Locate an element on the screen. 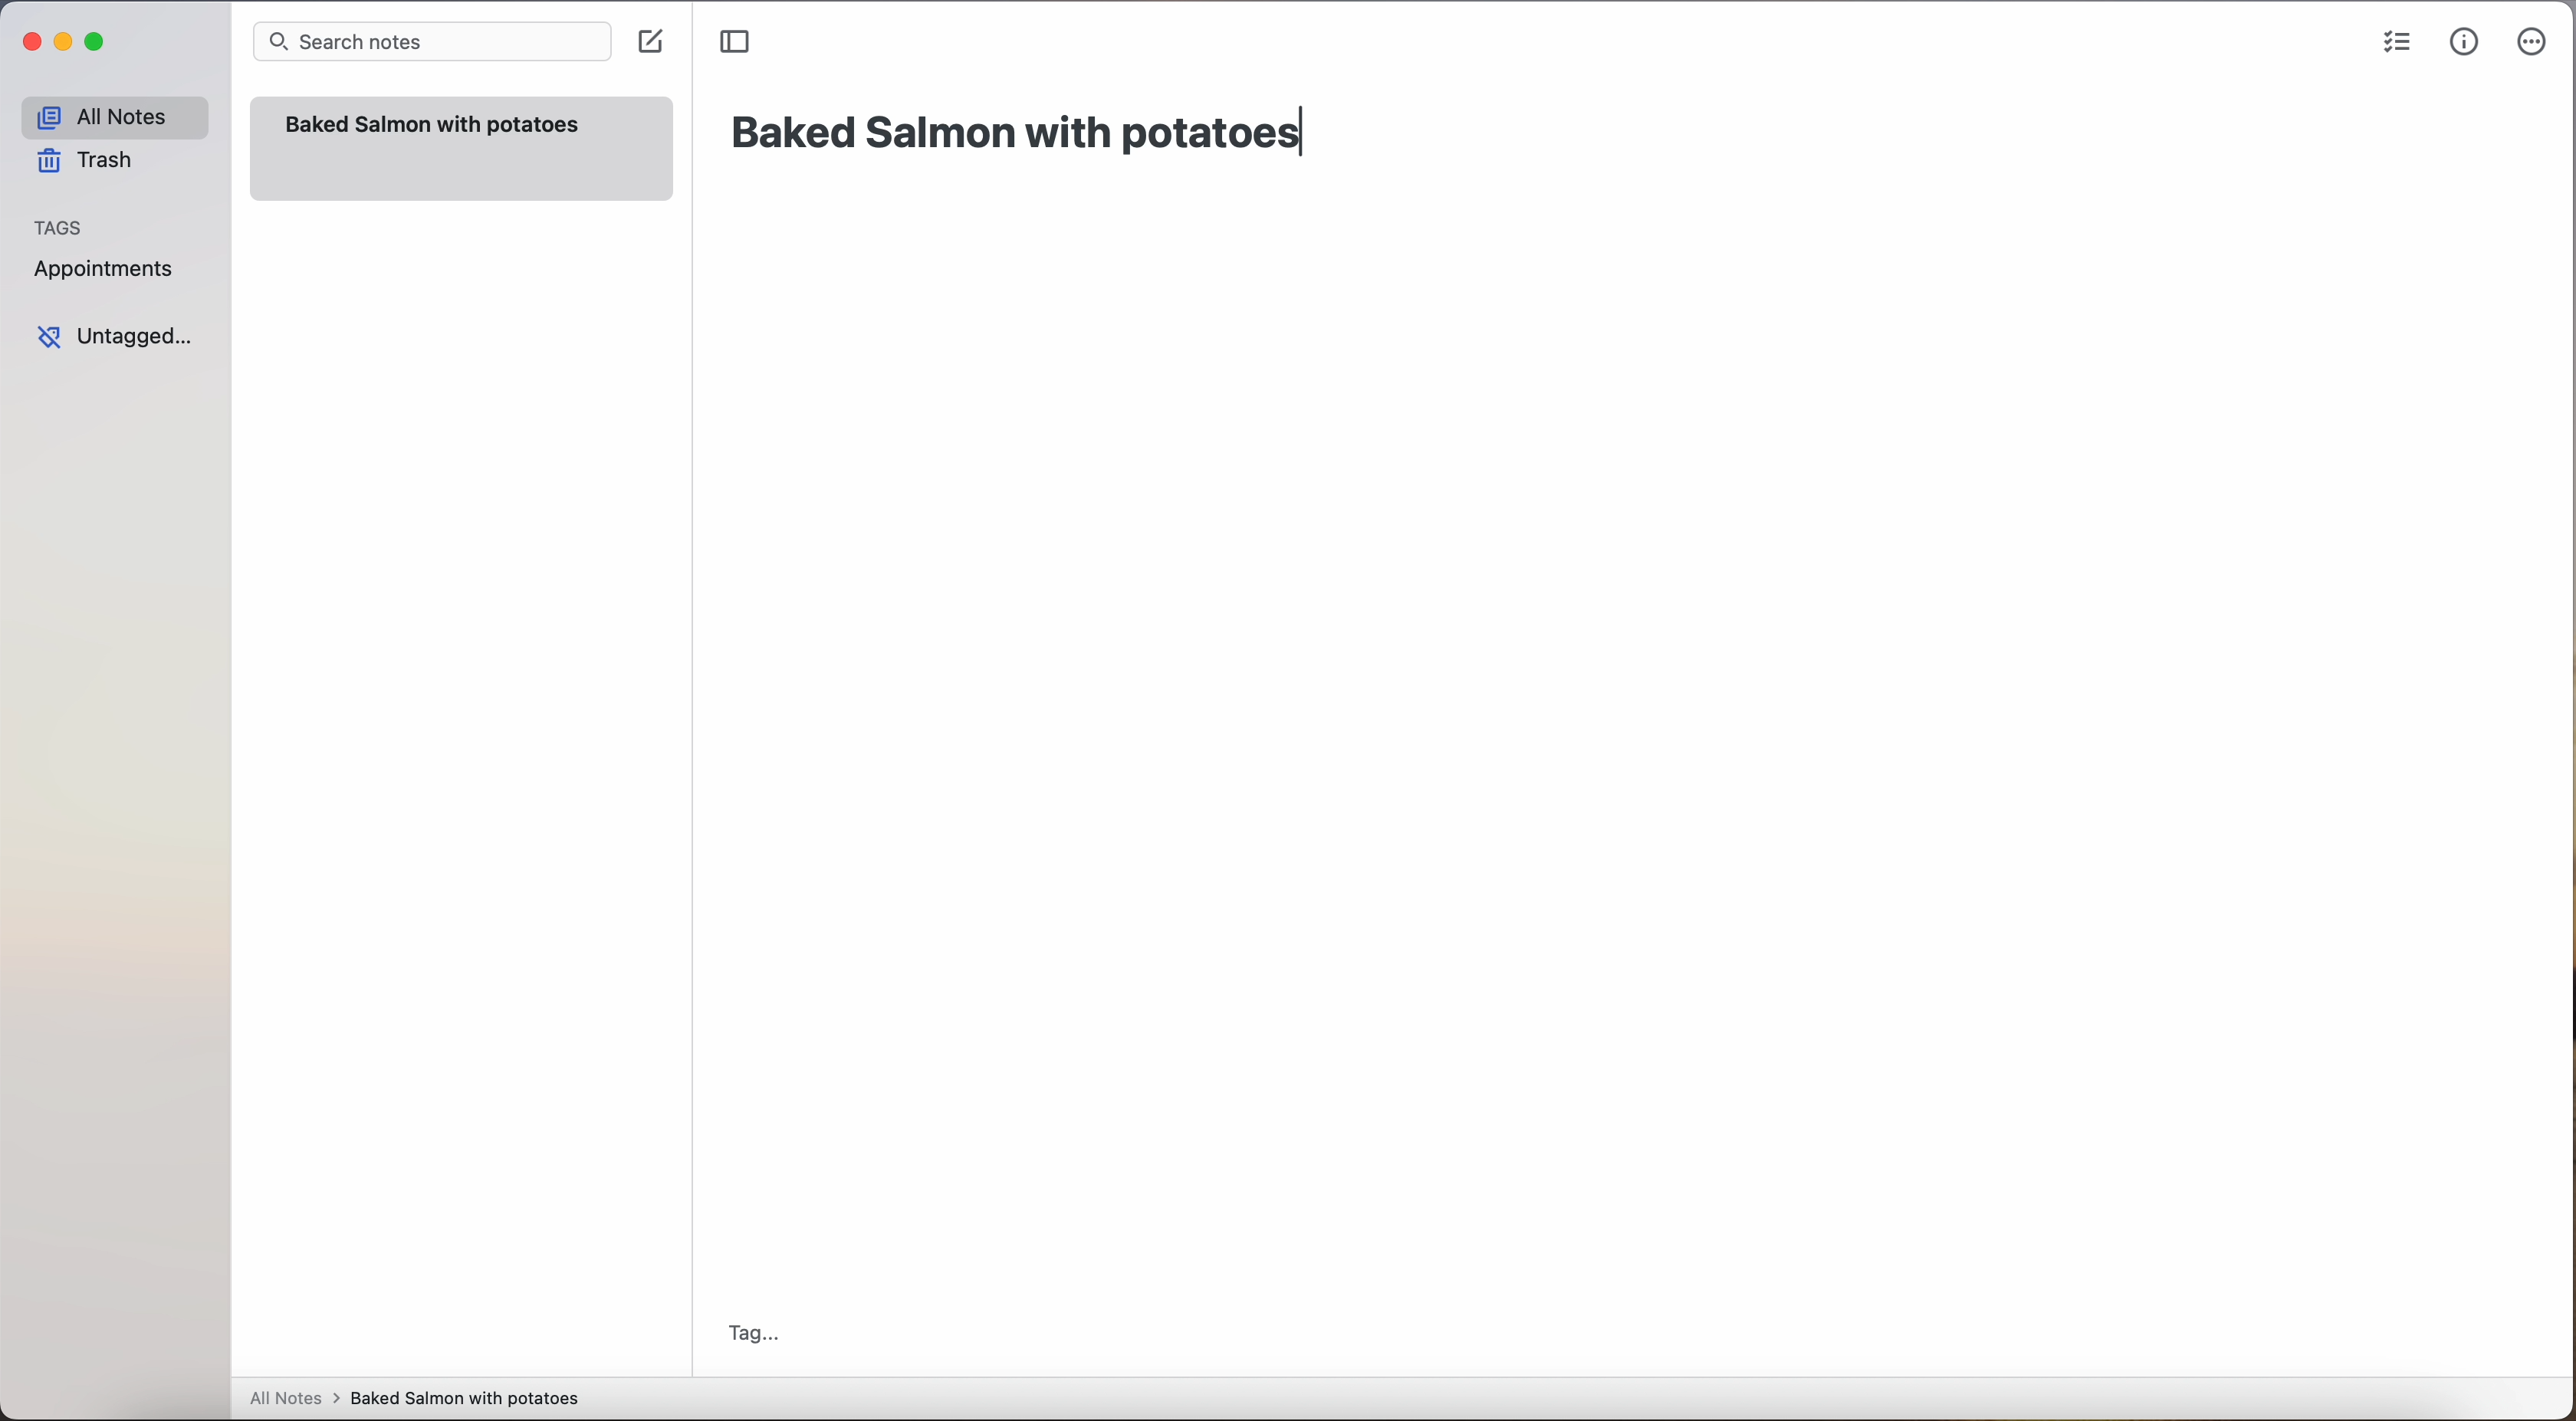  all notes is located at coordinates (114, 116).